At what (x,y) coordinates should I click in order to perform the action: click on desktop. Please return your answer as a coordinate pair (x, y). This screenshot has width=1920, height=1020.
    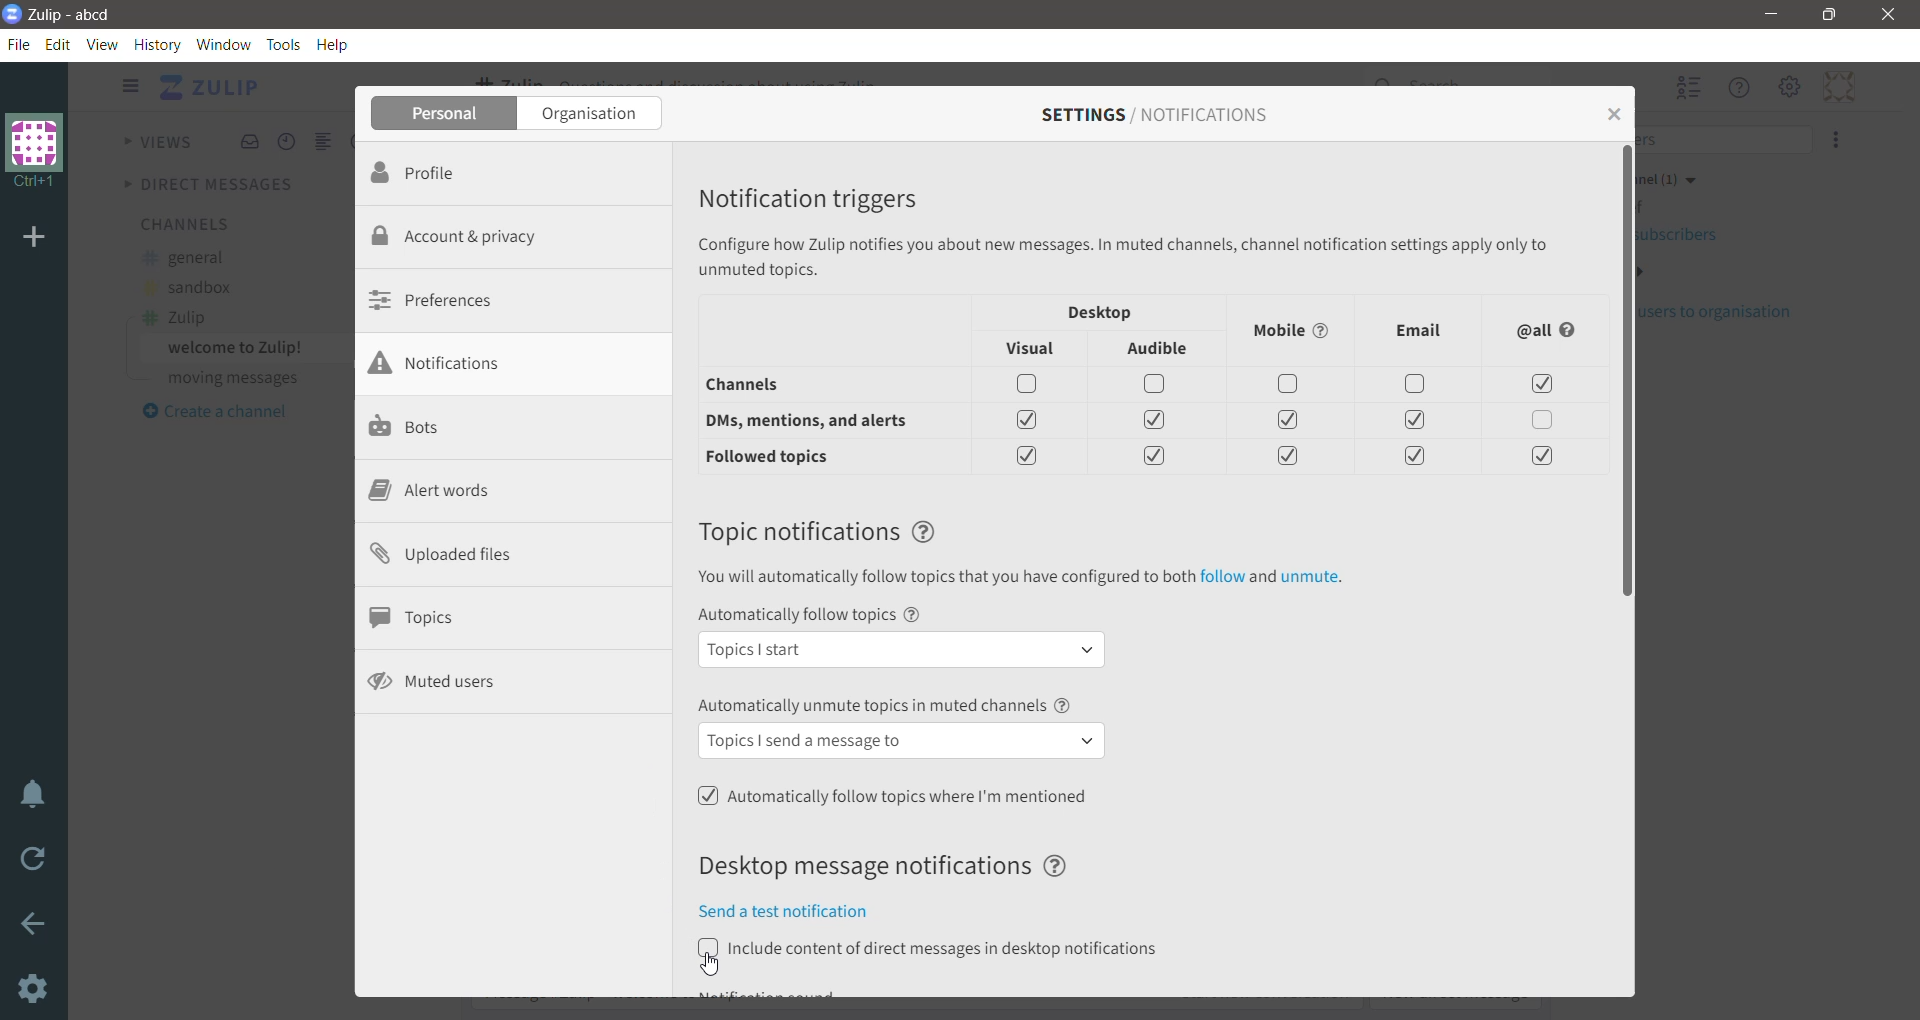
    Looking at the image, I should click on (1102, 311).